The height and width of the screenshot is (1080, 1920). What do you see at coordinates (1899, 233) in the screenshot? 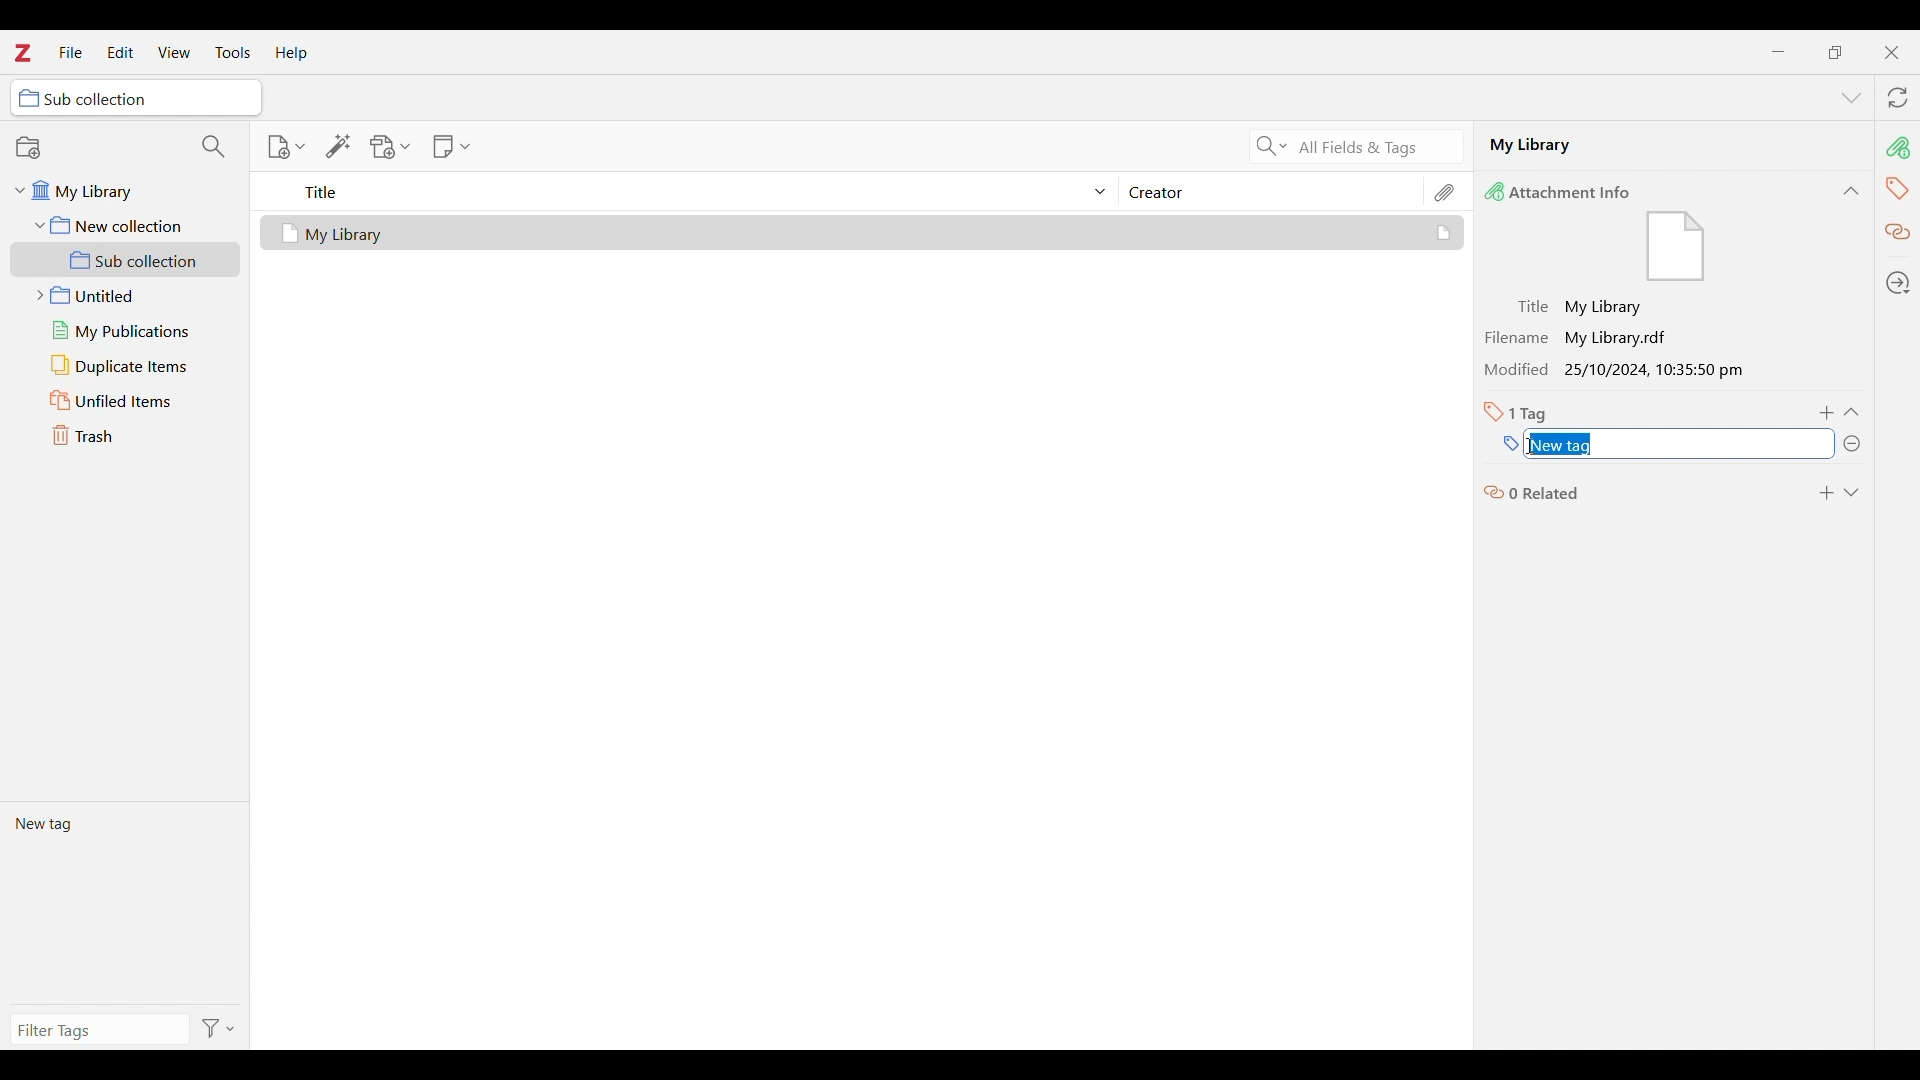
I see `Related` at bounding box center [1899, 233].